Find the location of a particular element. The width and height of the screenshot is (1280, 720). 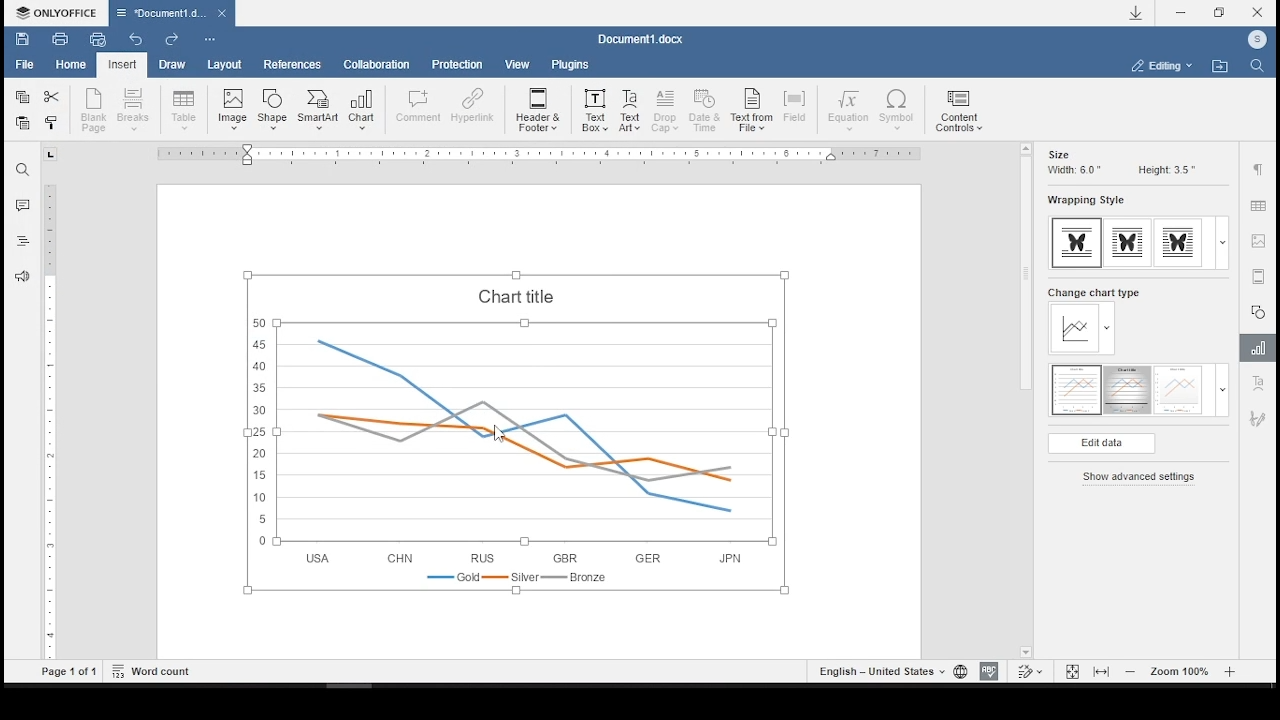

collaboration is located at coordinates (379, 66).